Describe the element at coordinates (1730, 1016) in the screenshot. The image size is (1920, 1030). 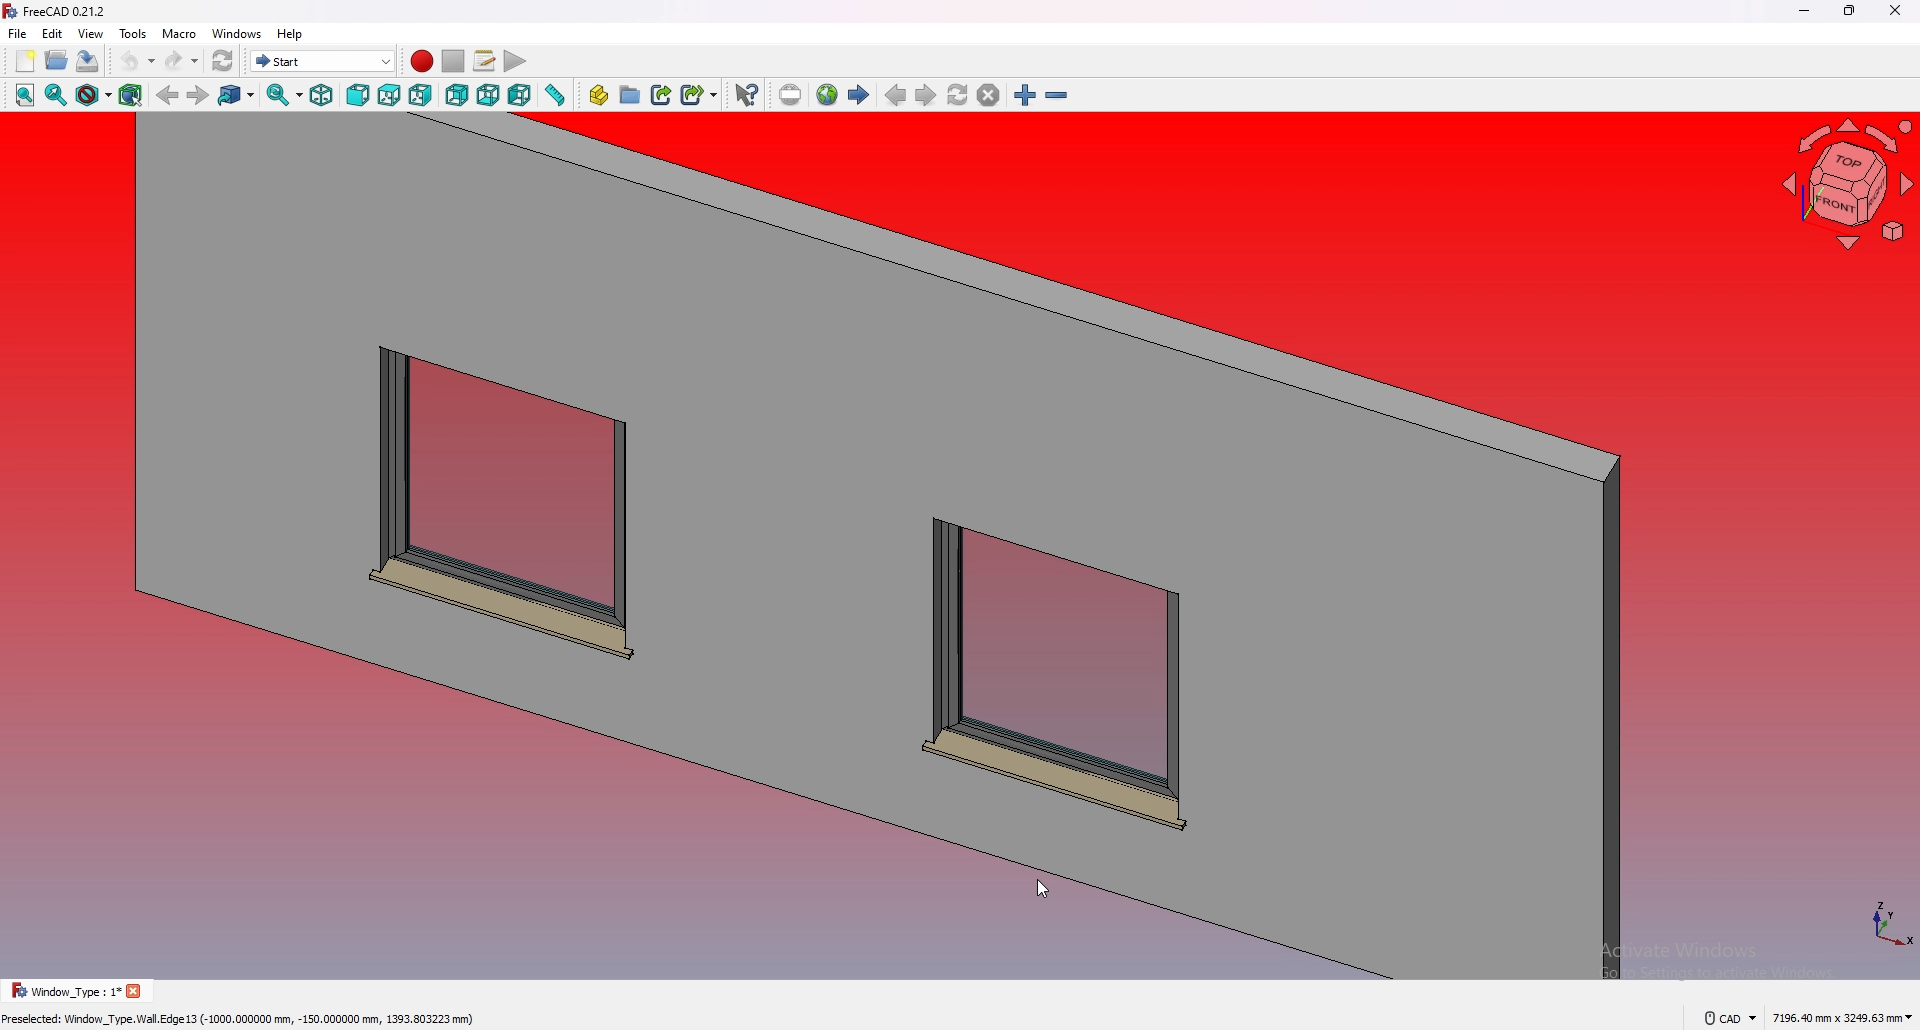
I see `cad` at that location.